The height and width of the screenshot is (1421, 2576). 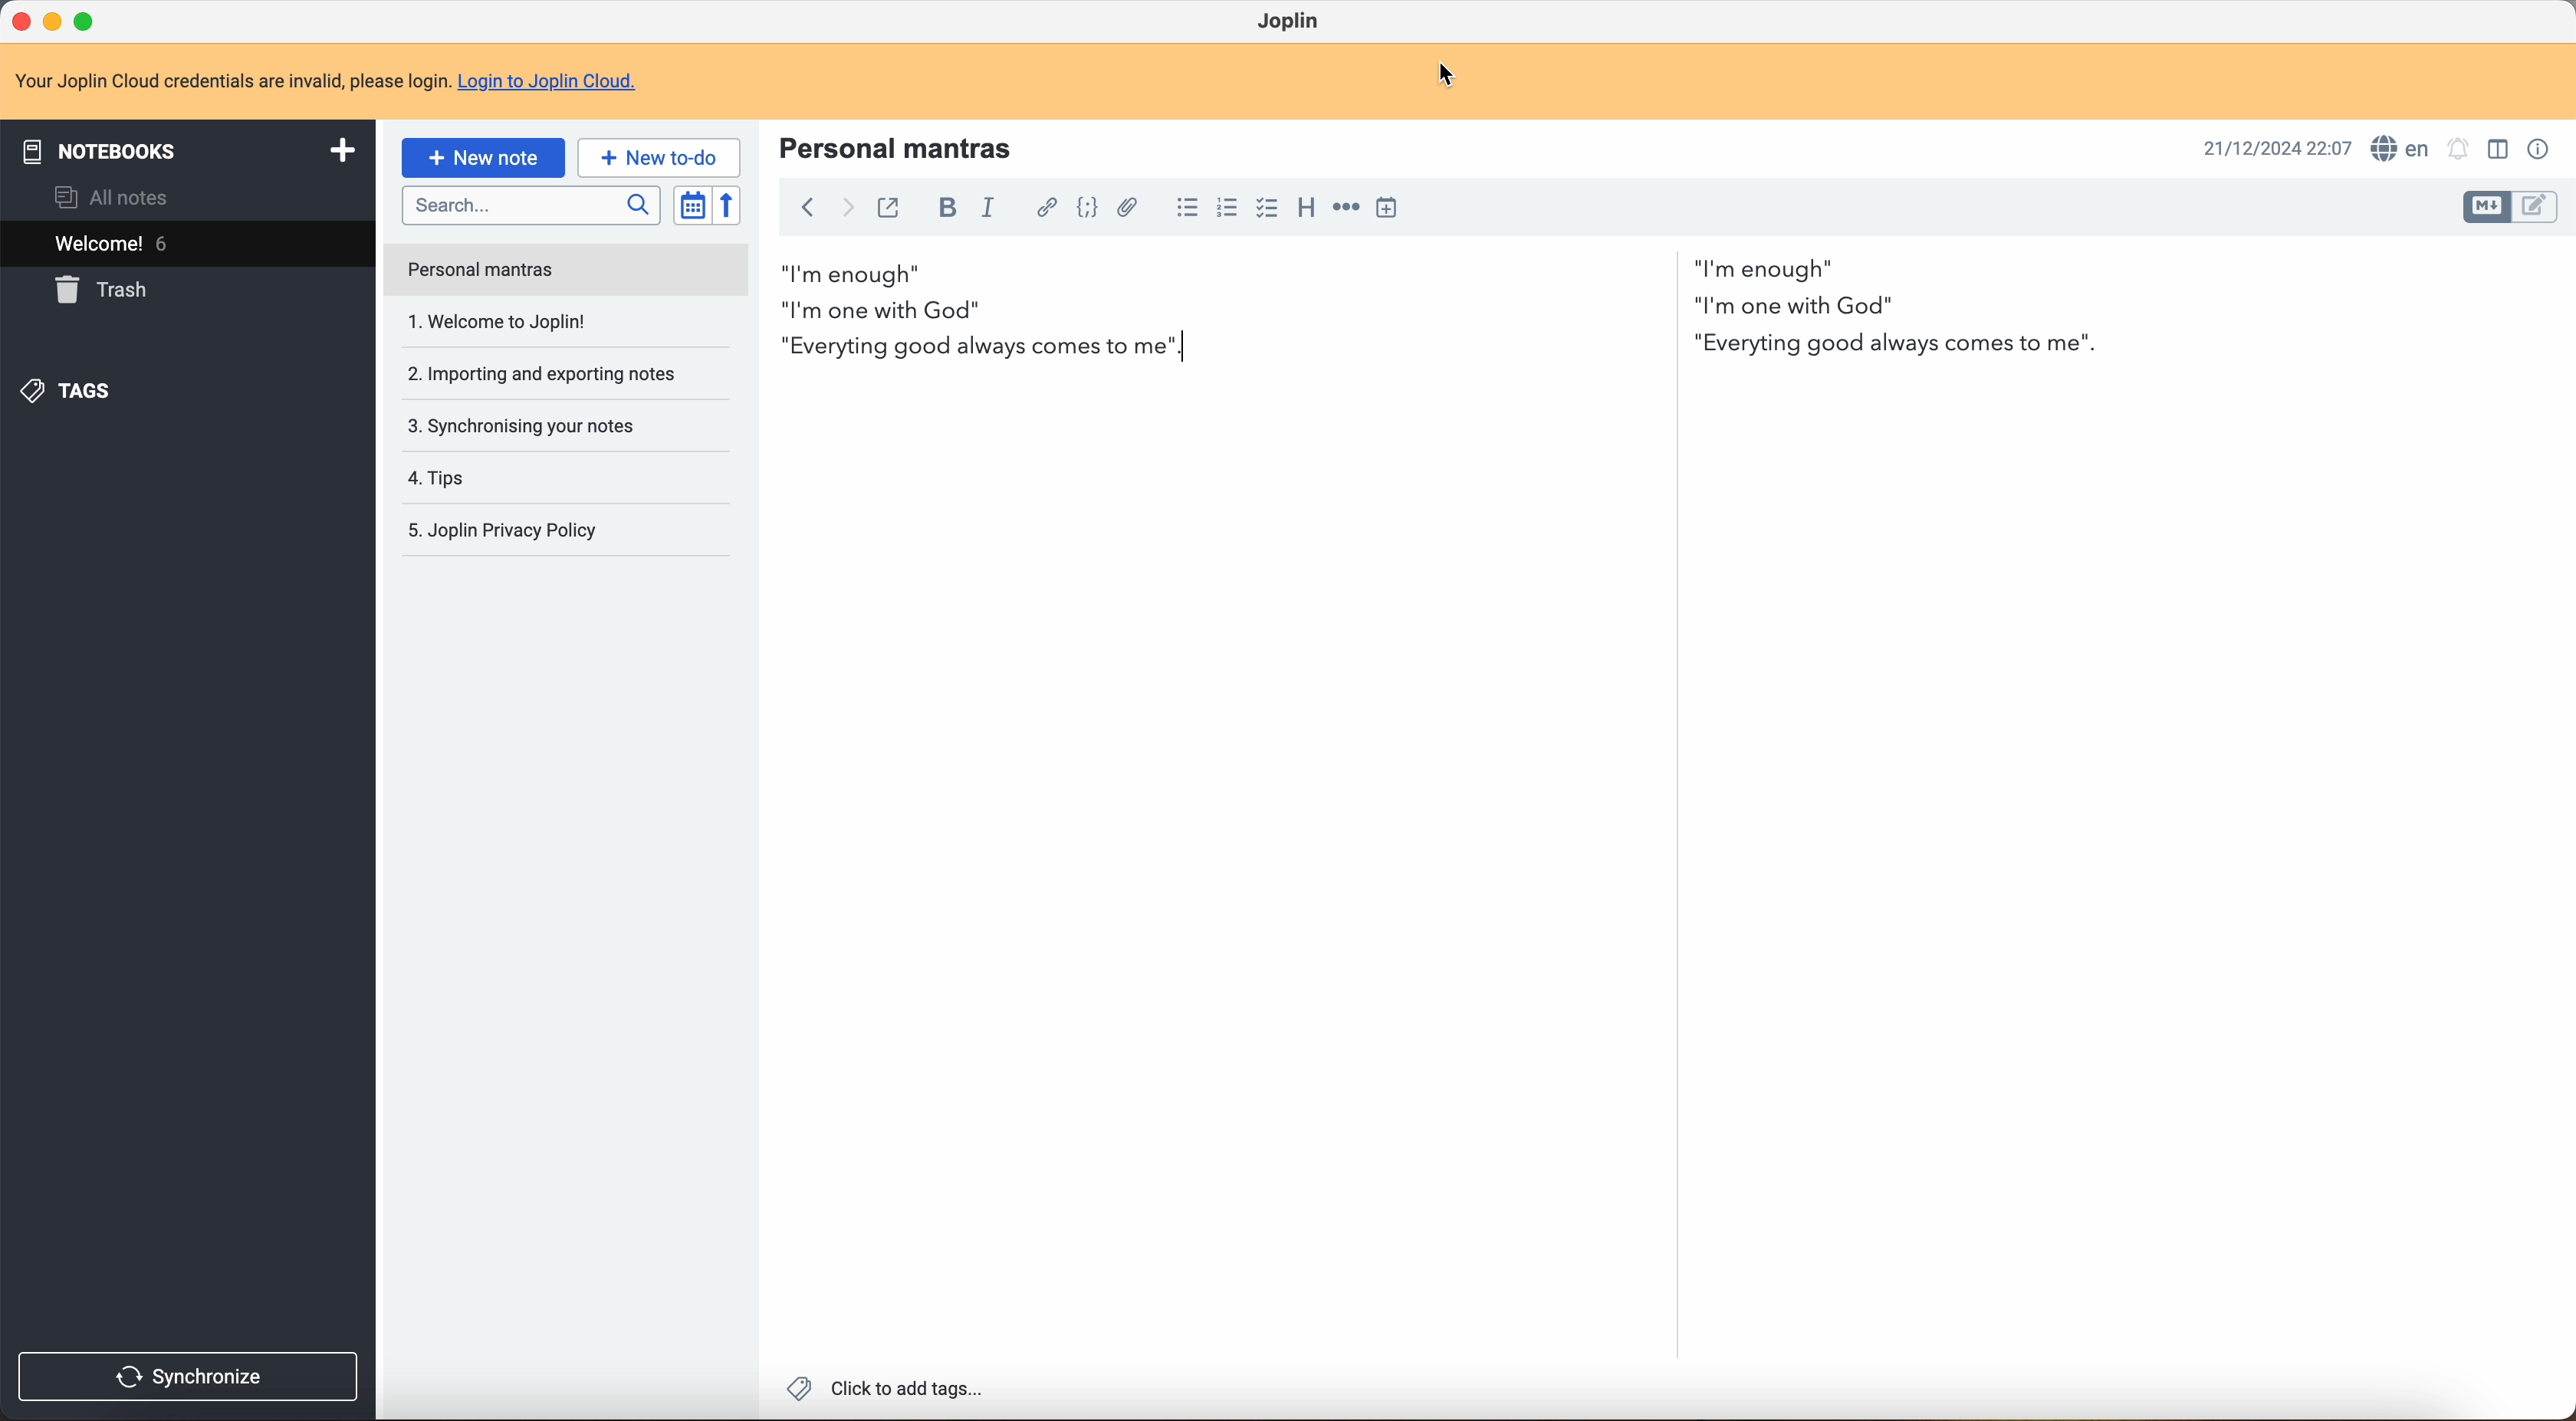 I want to click on horizontal rule, so click(x=1347, y=211).